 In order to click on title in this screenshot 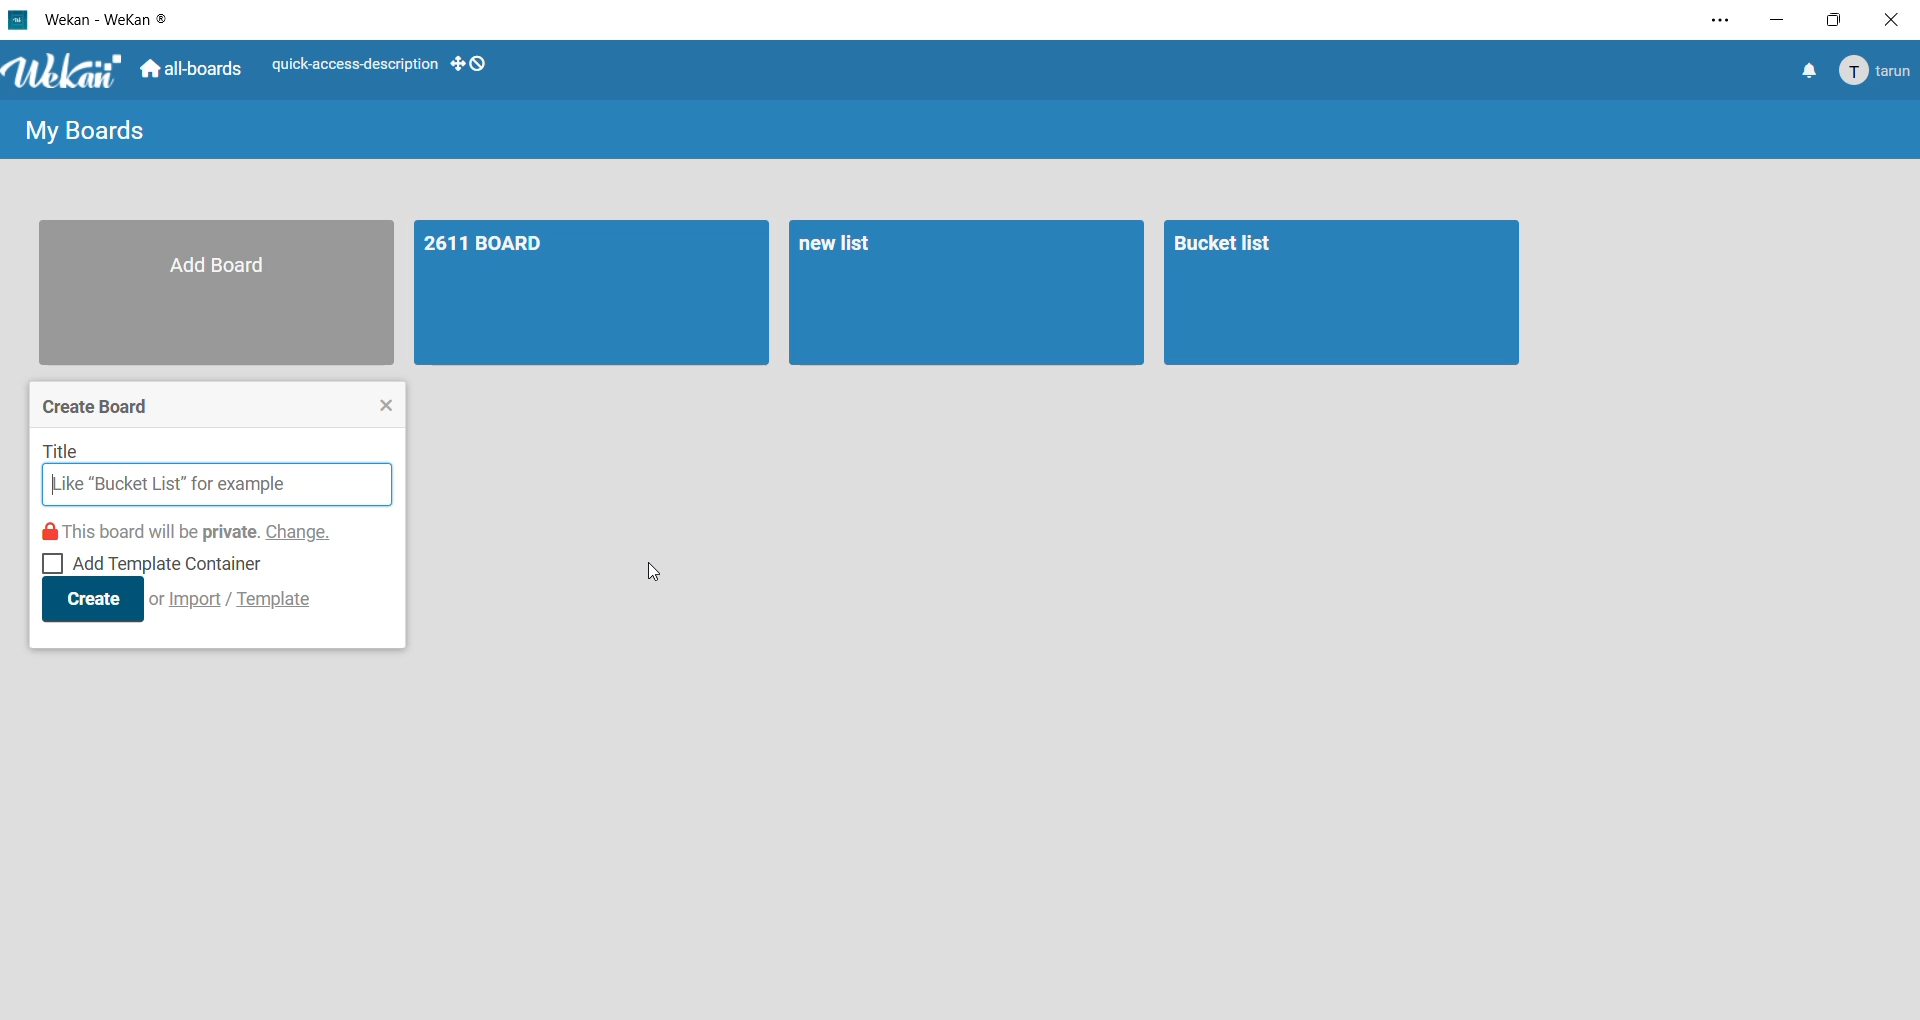, I will do `click(209, 453)`.